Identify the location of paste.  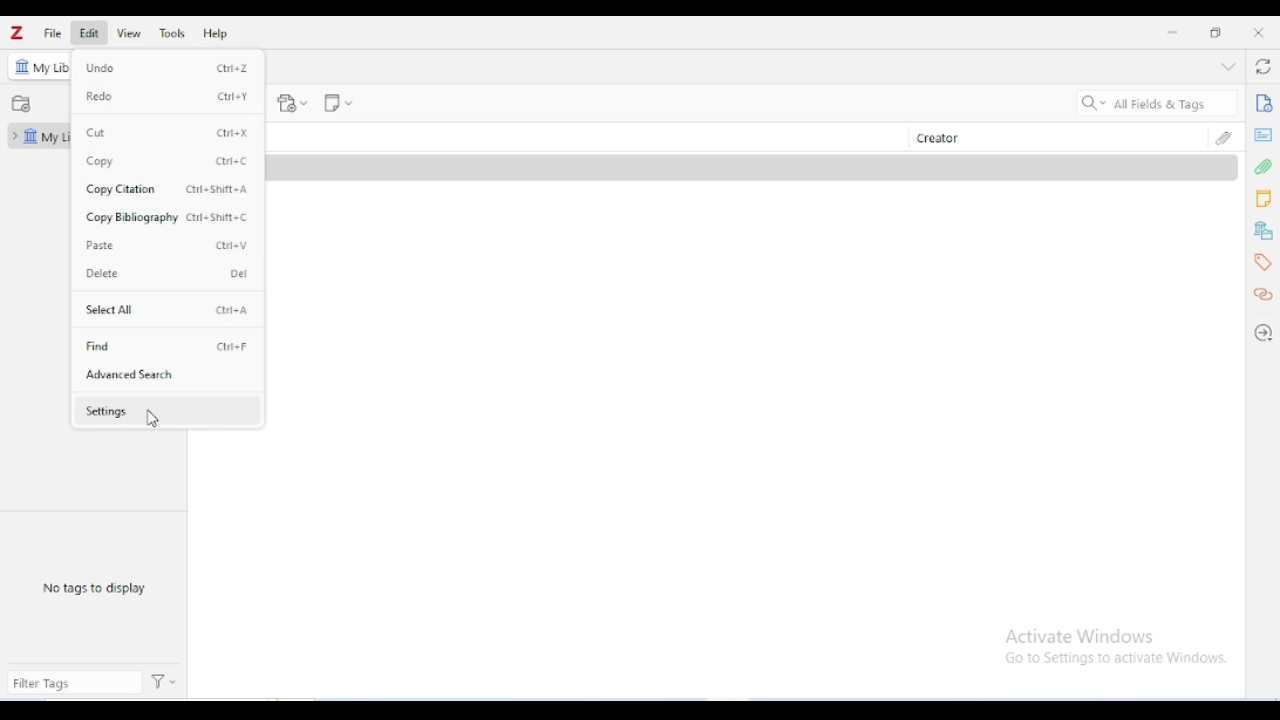
(100, 245).